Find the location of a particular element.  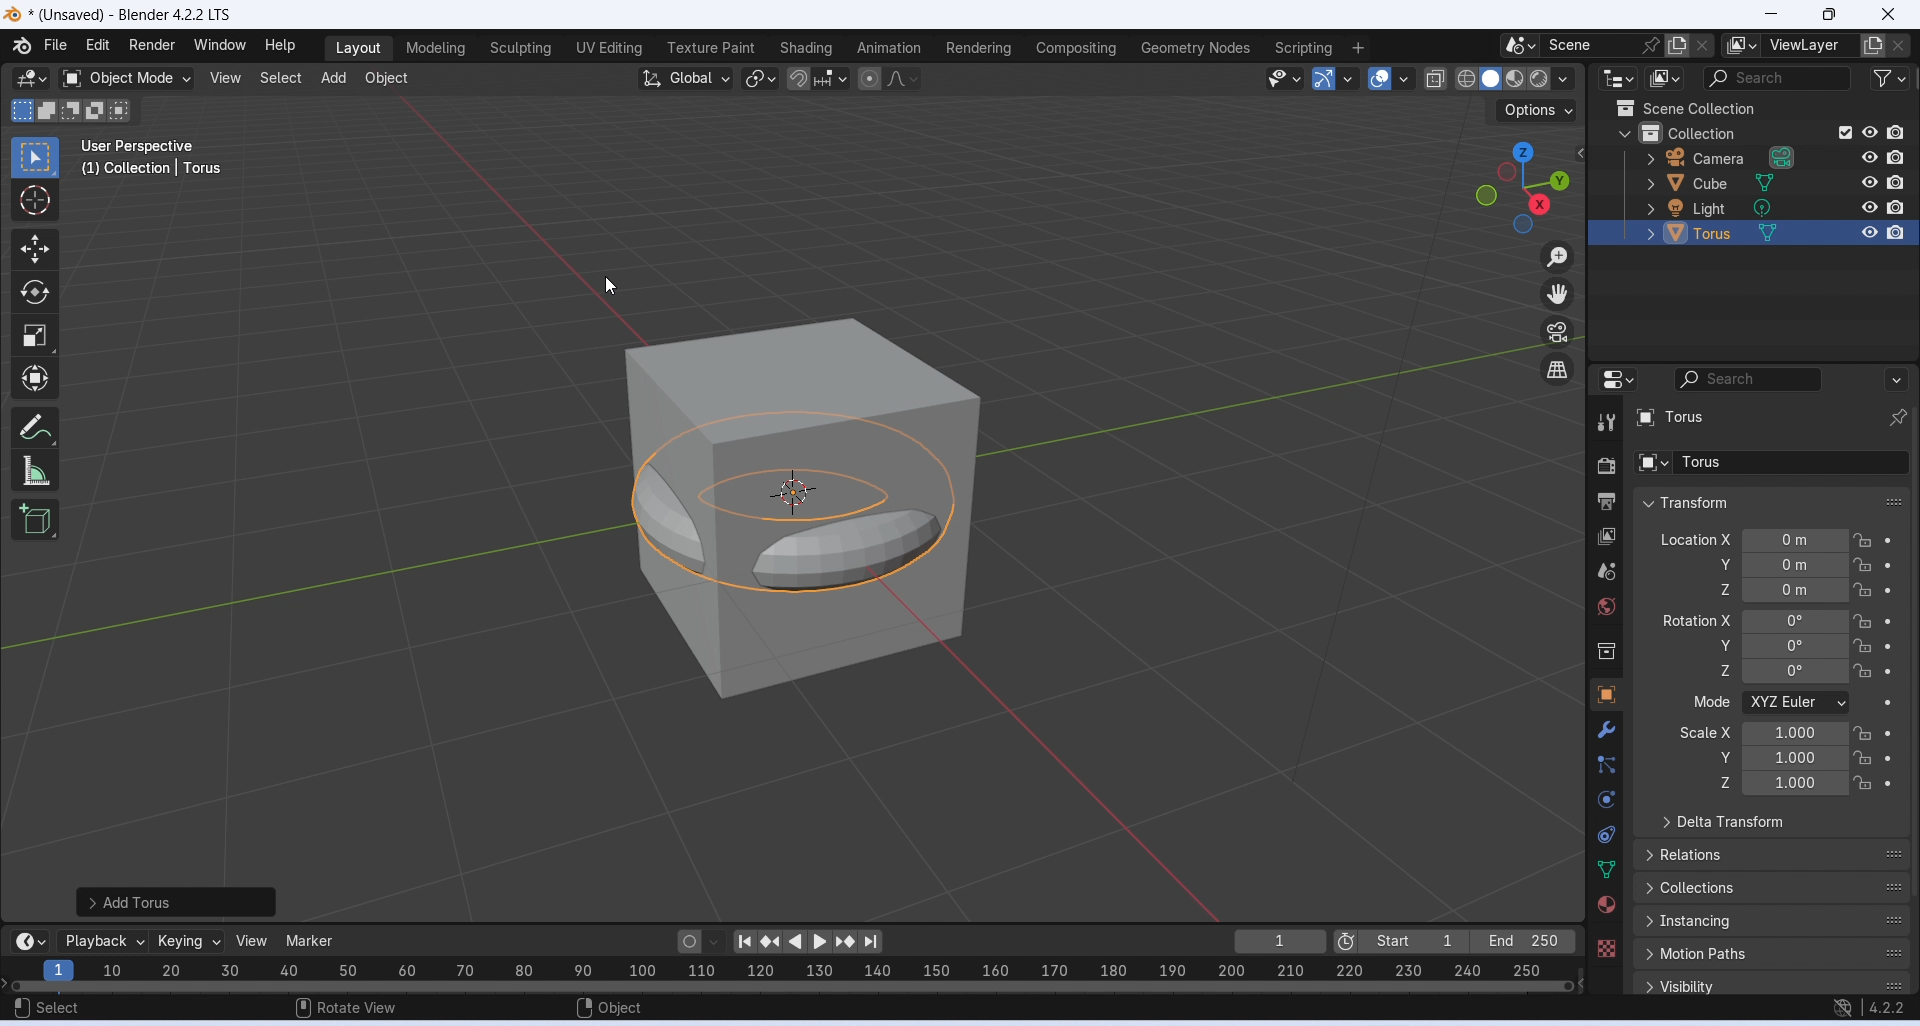

UV Editing is located at coordinates (607, 48).